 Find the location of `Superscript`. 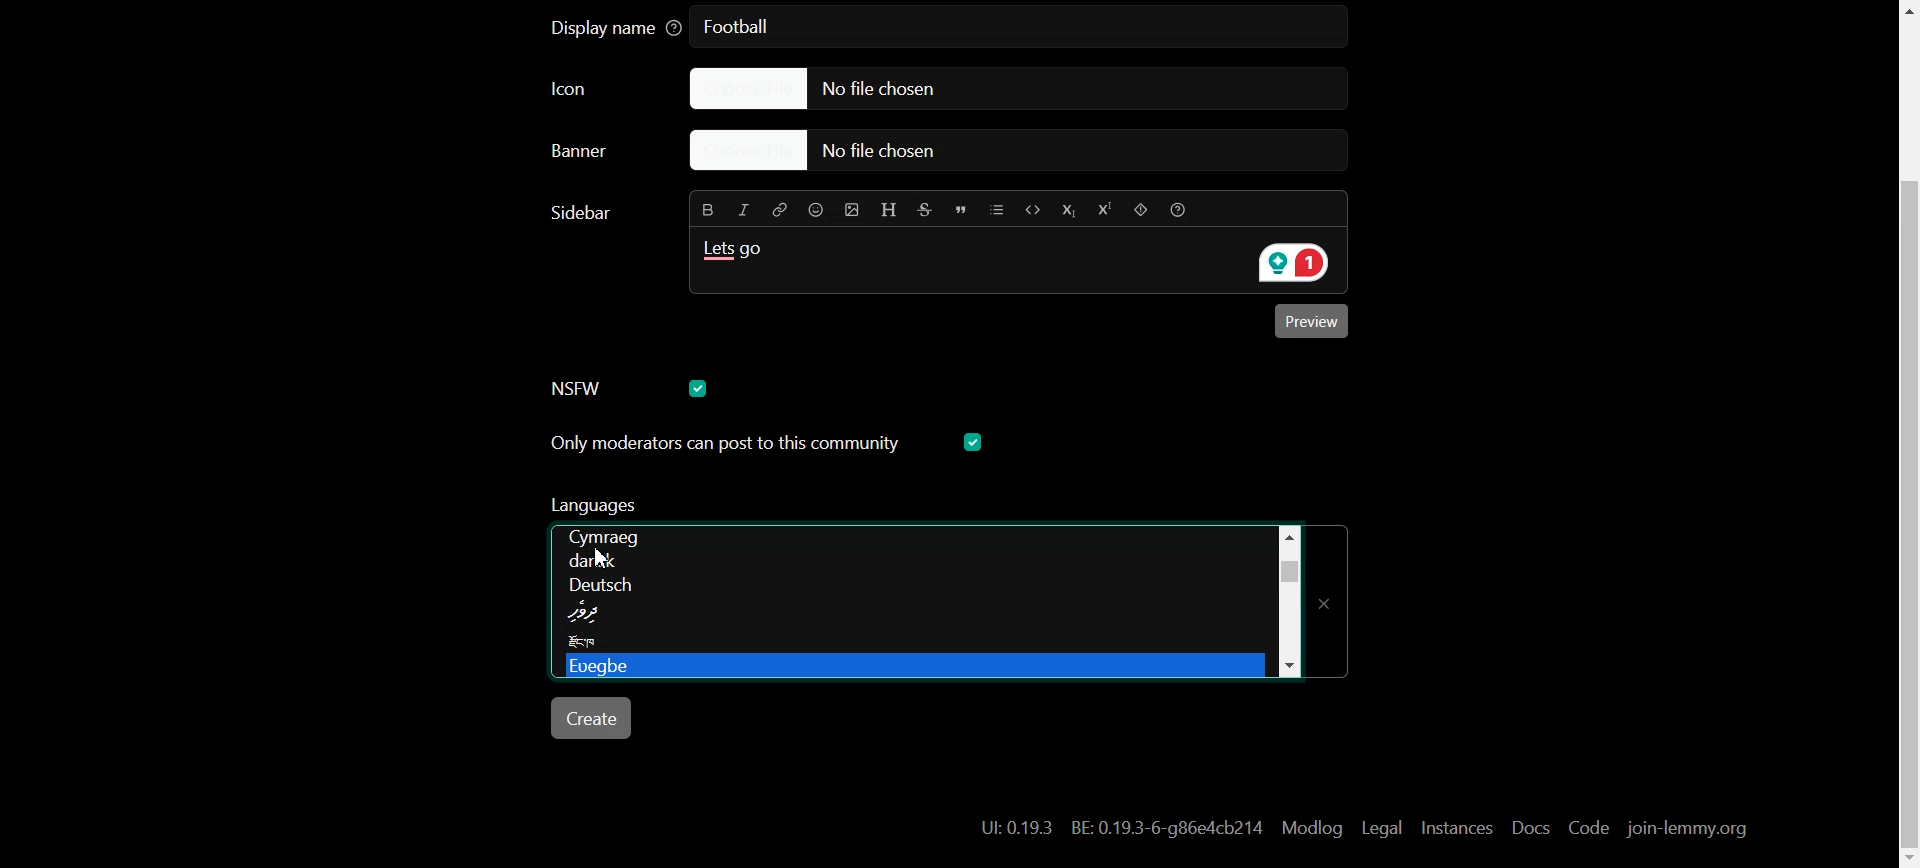

Superscript is located at coordinates (1103, 211).